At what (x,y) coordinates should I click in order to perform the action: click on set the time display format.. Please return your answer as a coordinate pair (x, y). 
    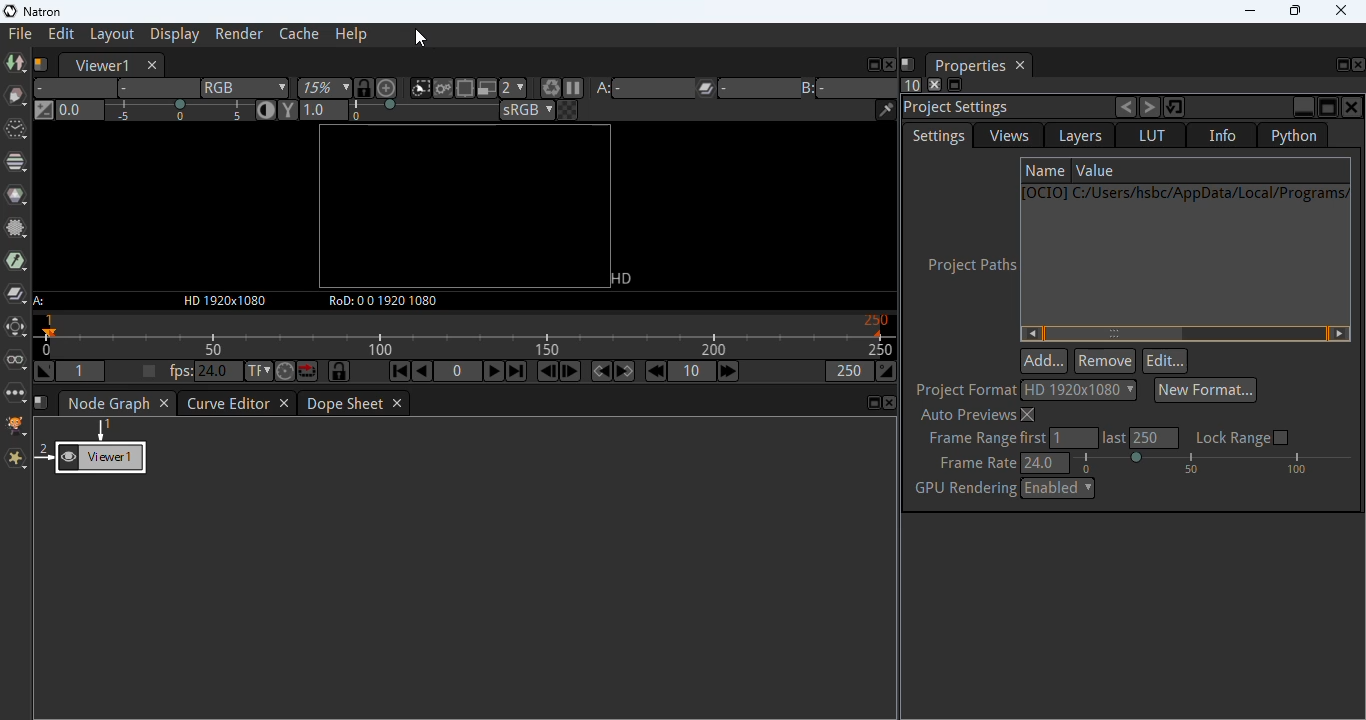
    Looking at the image, I should click on (259, 371).